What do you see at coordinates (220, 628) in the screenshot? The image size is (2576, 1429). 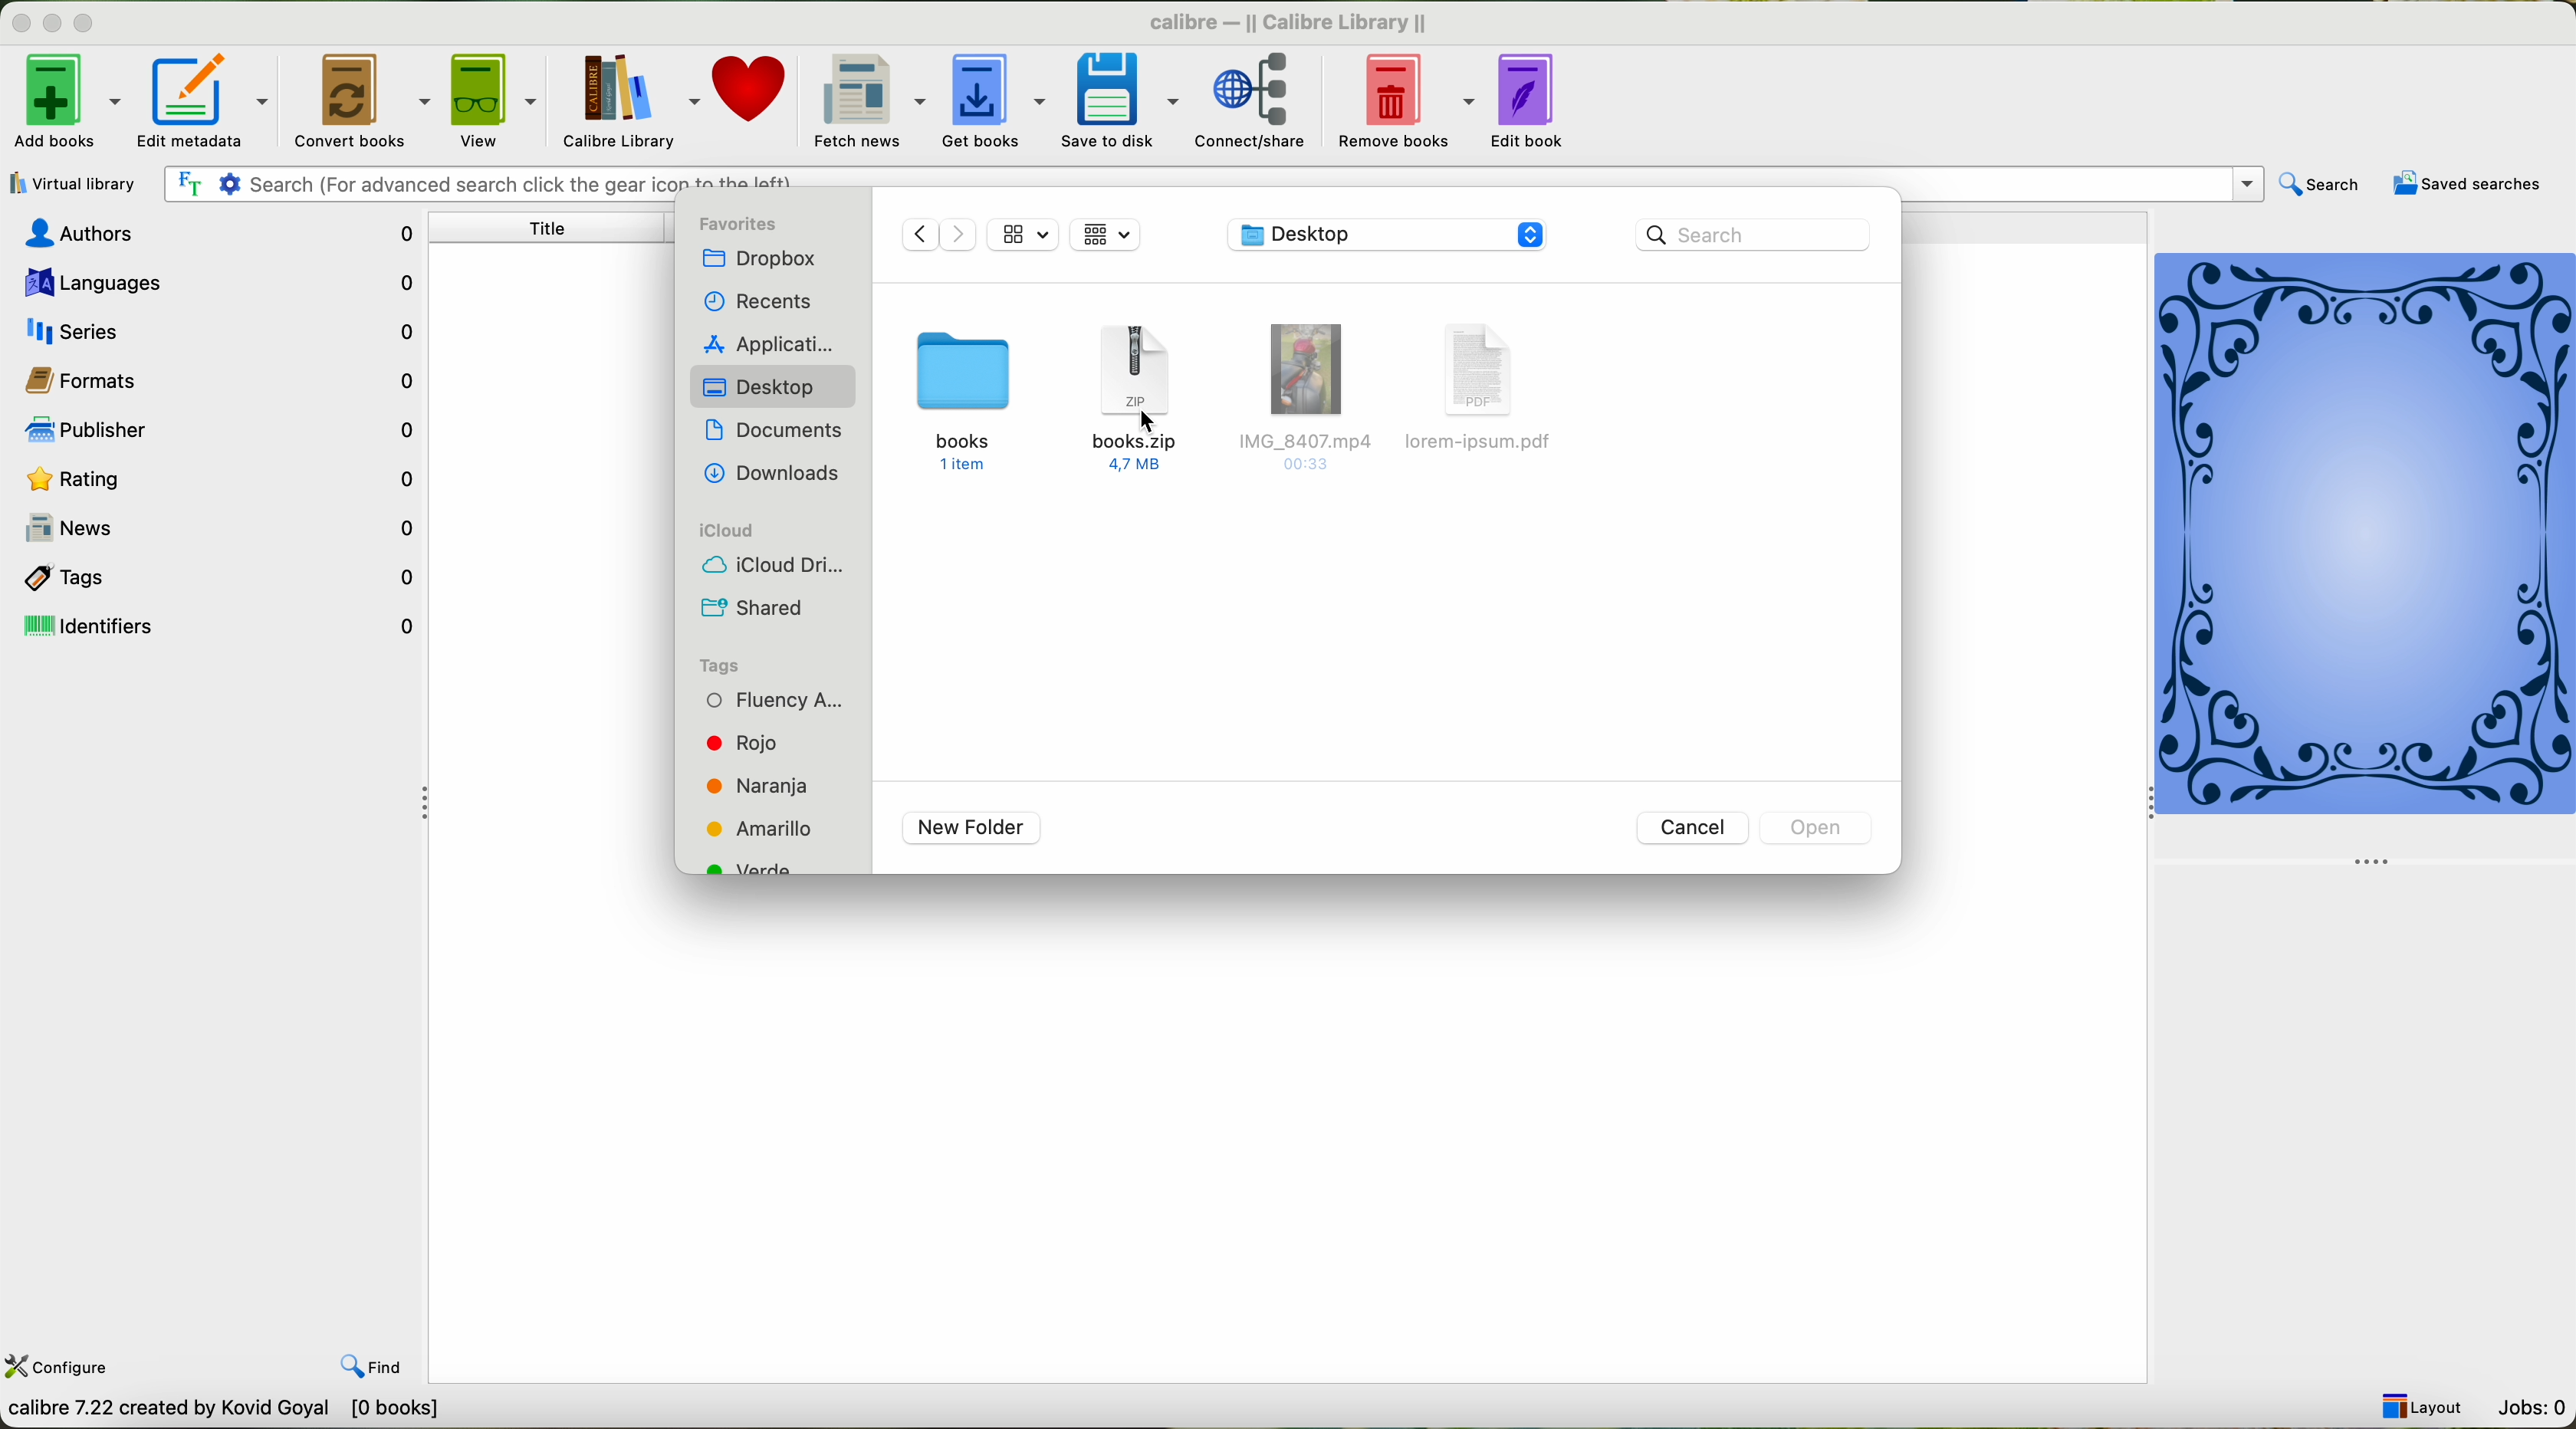 I see `identifiers` at bounding box center [220, 628].